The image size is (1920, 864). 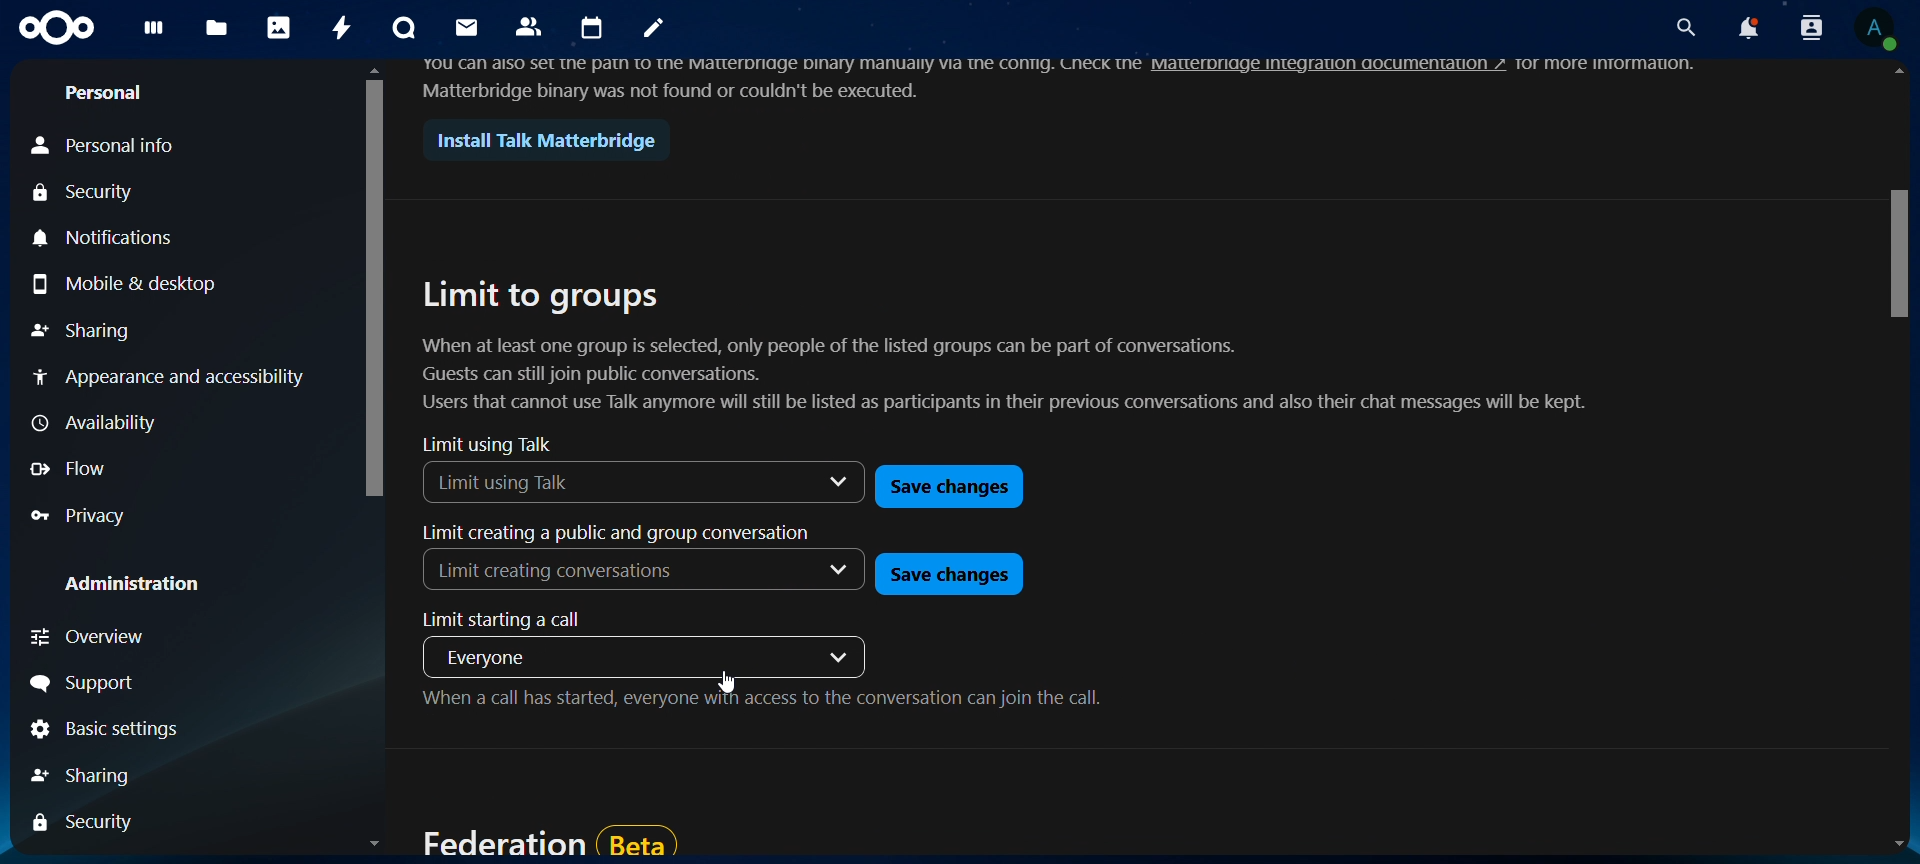 I want to click on you can also set the path to the matterbridge binary manually via the config , check the, so click(x=770, y=66).